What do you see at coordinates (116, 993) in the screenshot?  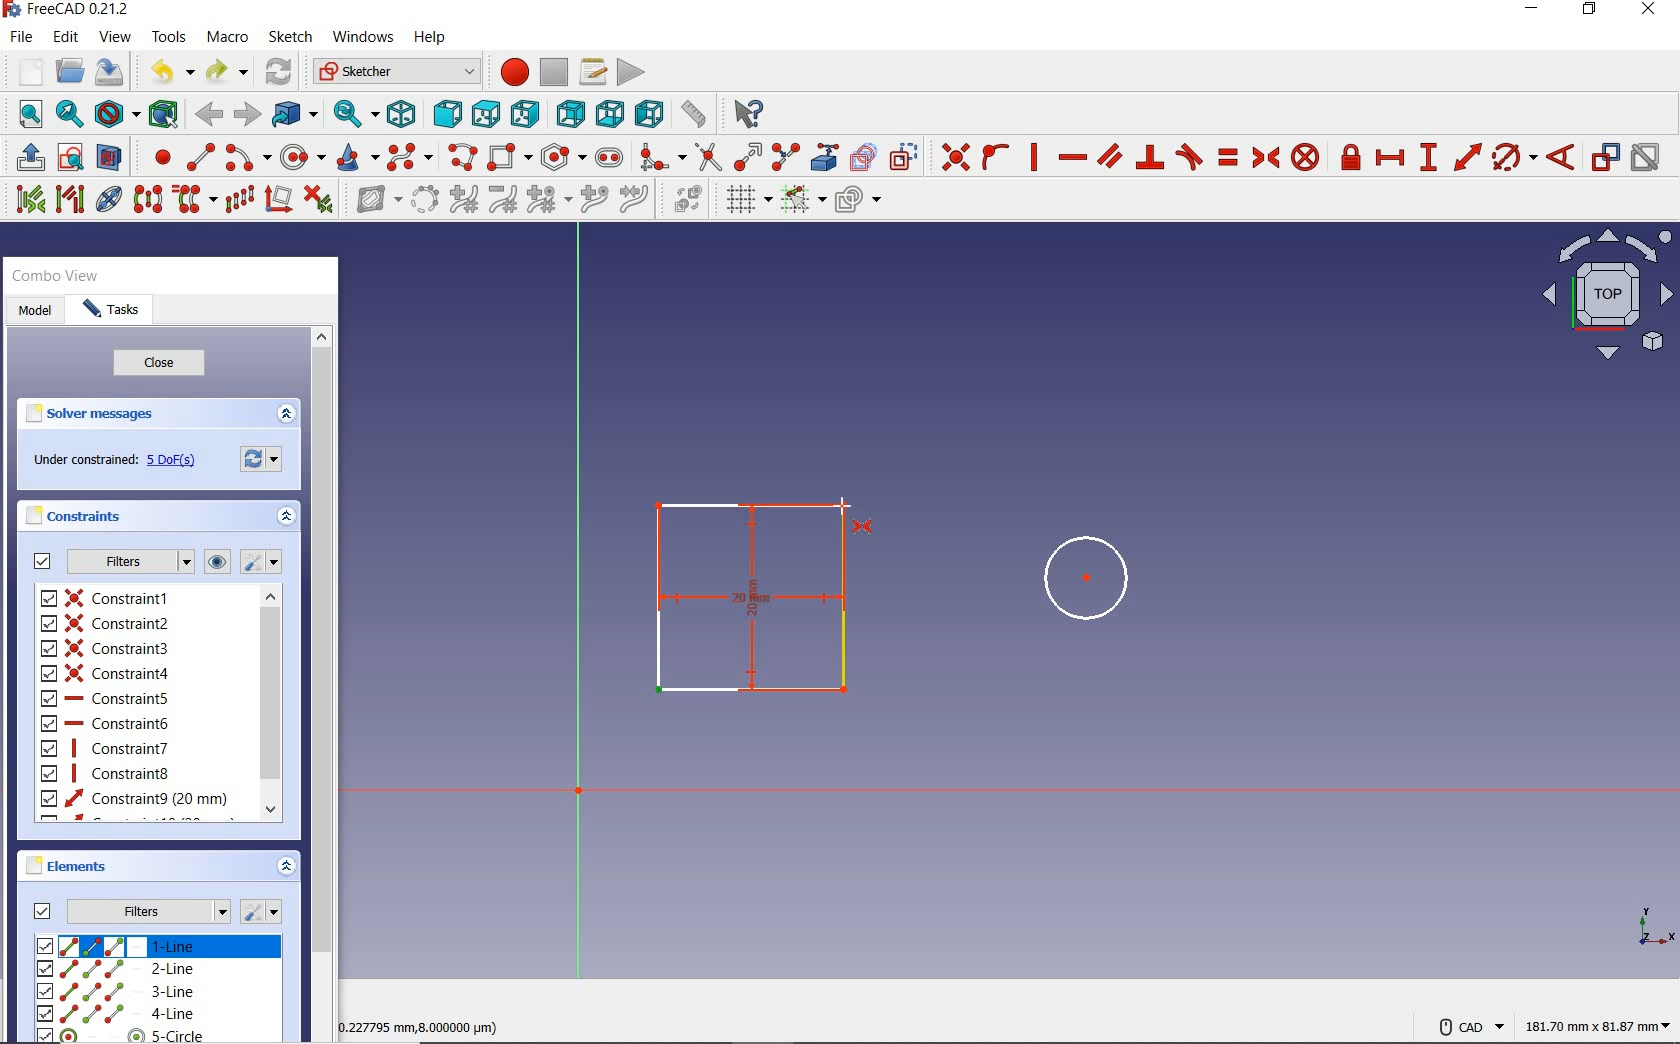 I see `3-LINE` at bounding box center [116, 993].